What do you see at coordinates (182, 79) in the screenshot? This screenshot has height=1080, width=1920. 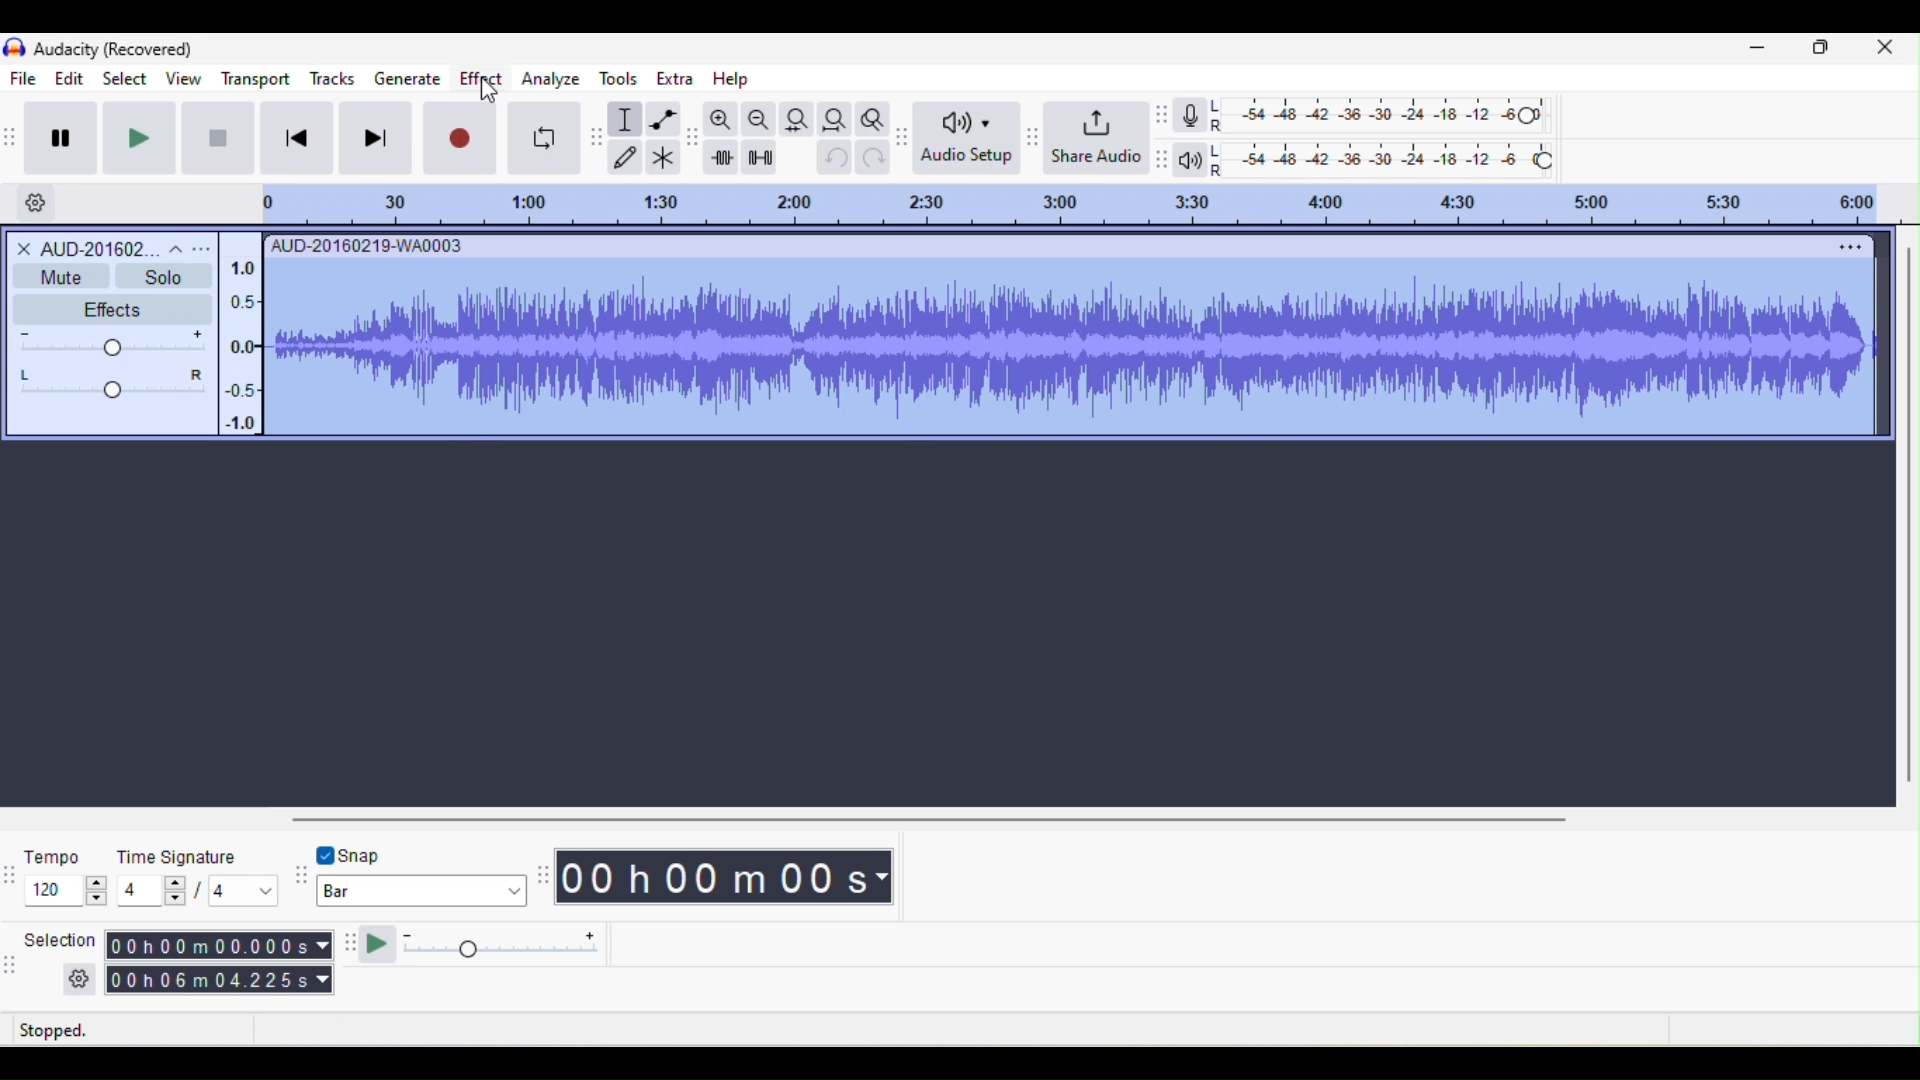 I see `view` at bounding box center [182, 79].